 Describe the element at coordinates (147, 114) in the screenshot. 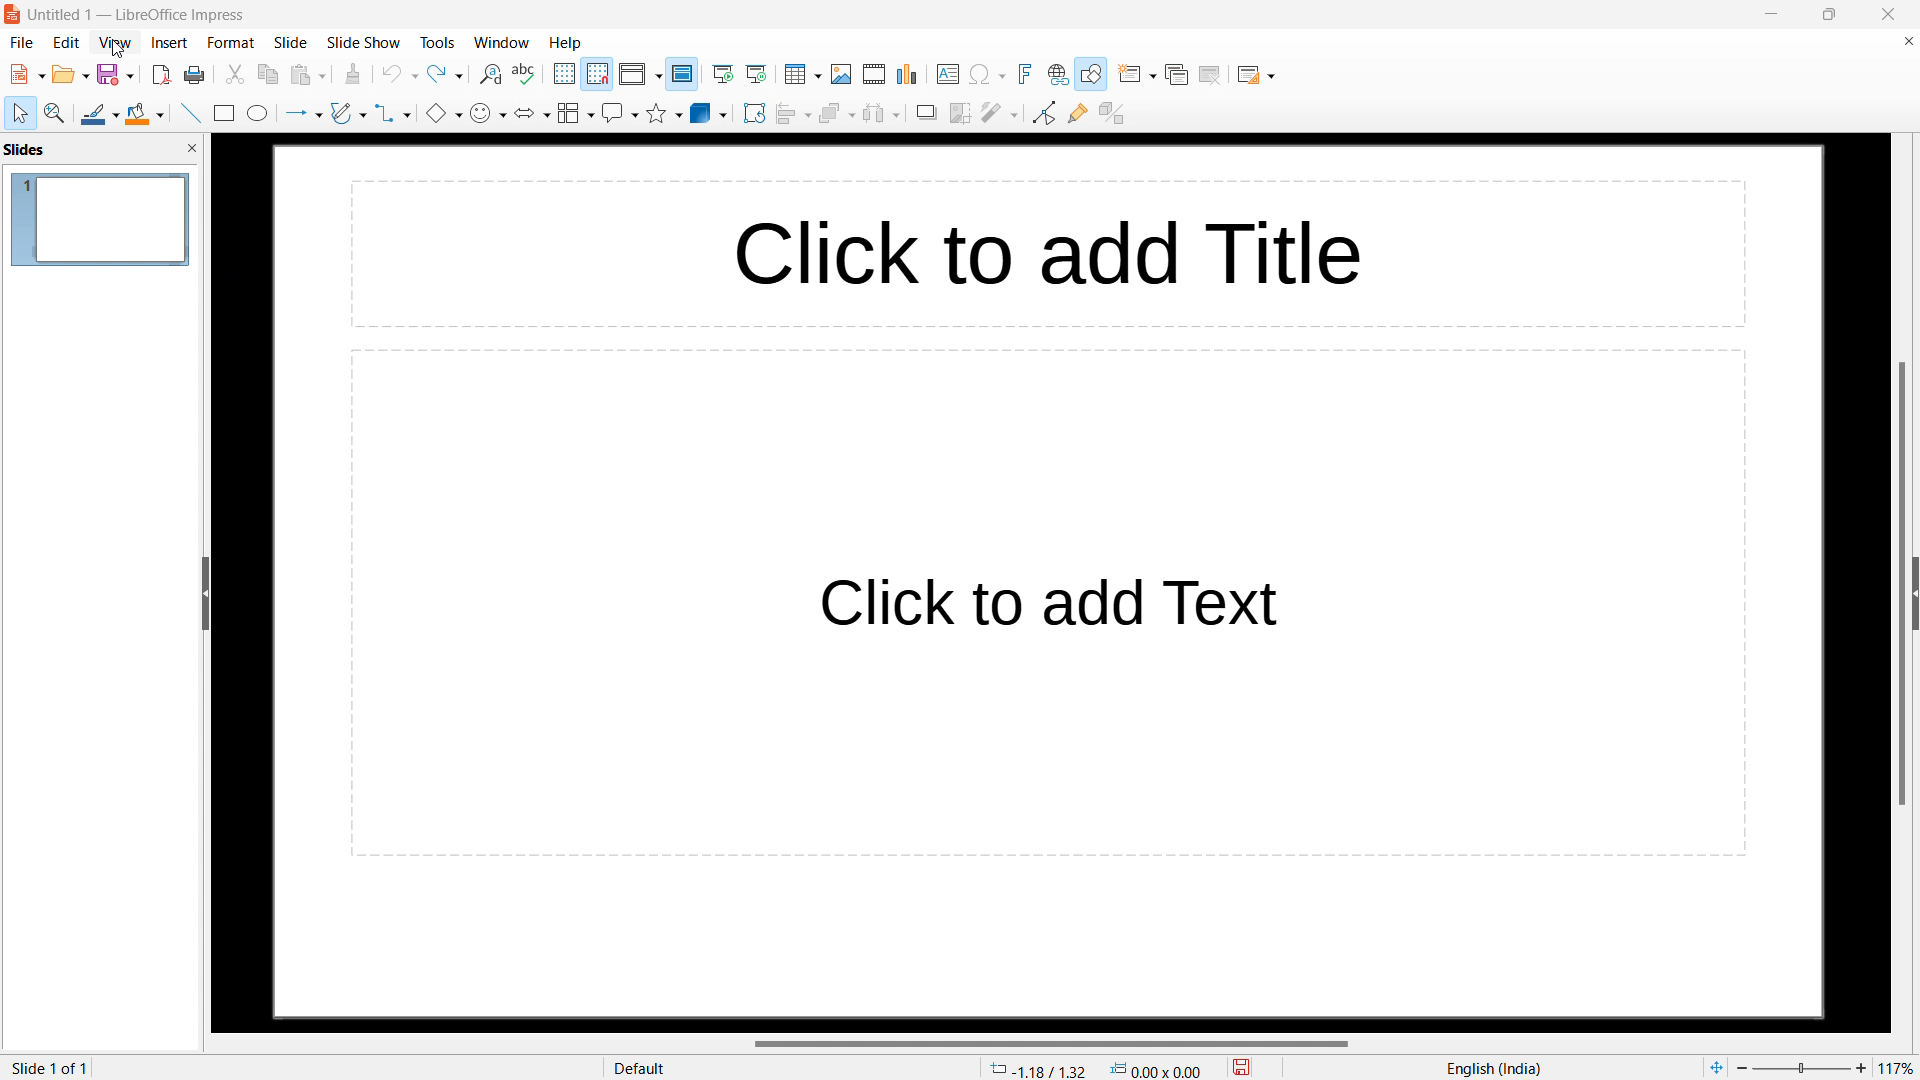

I see `fill color` at that location.